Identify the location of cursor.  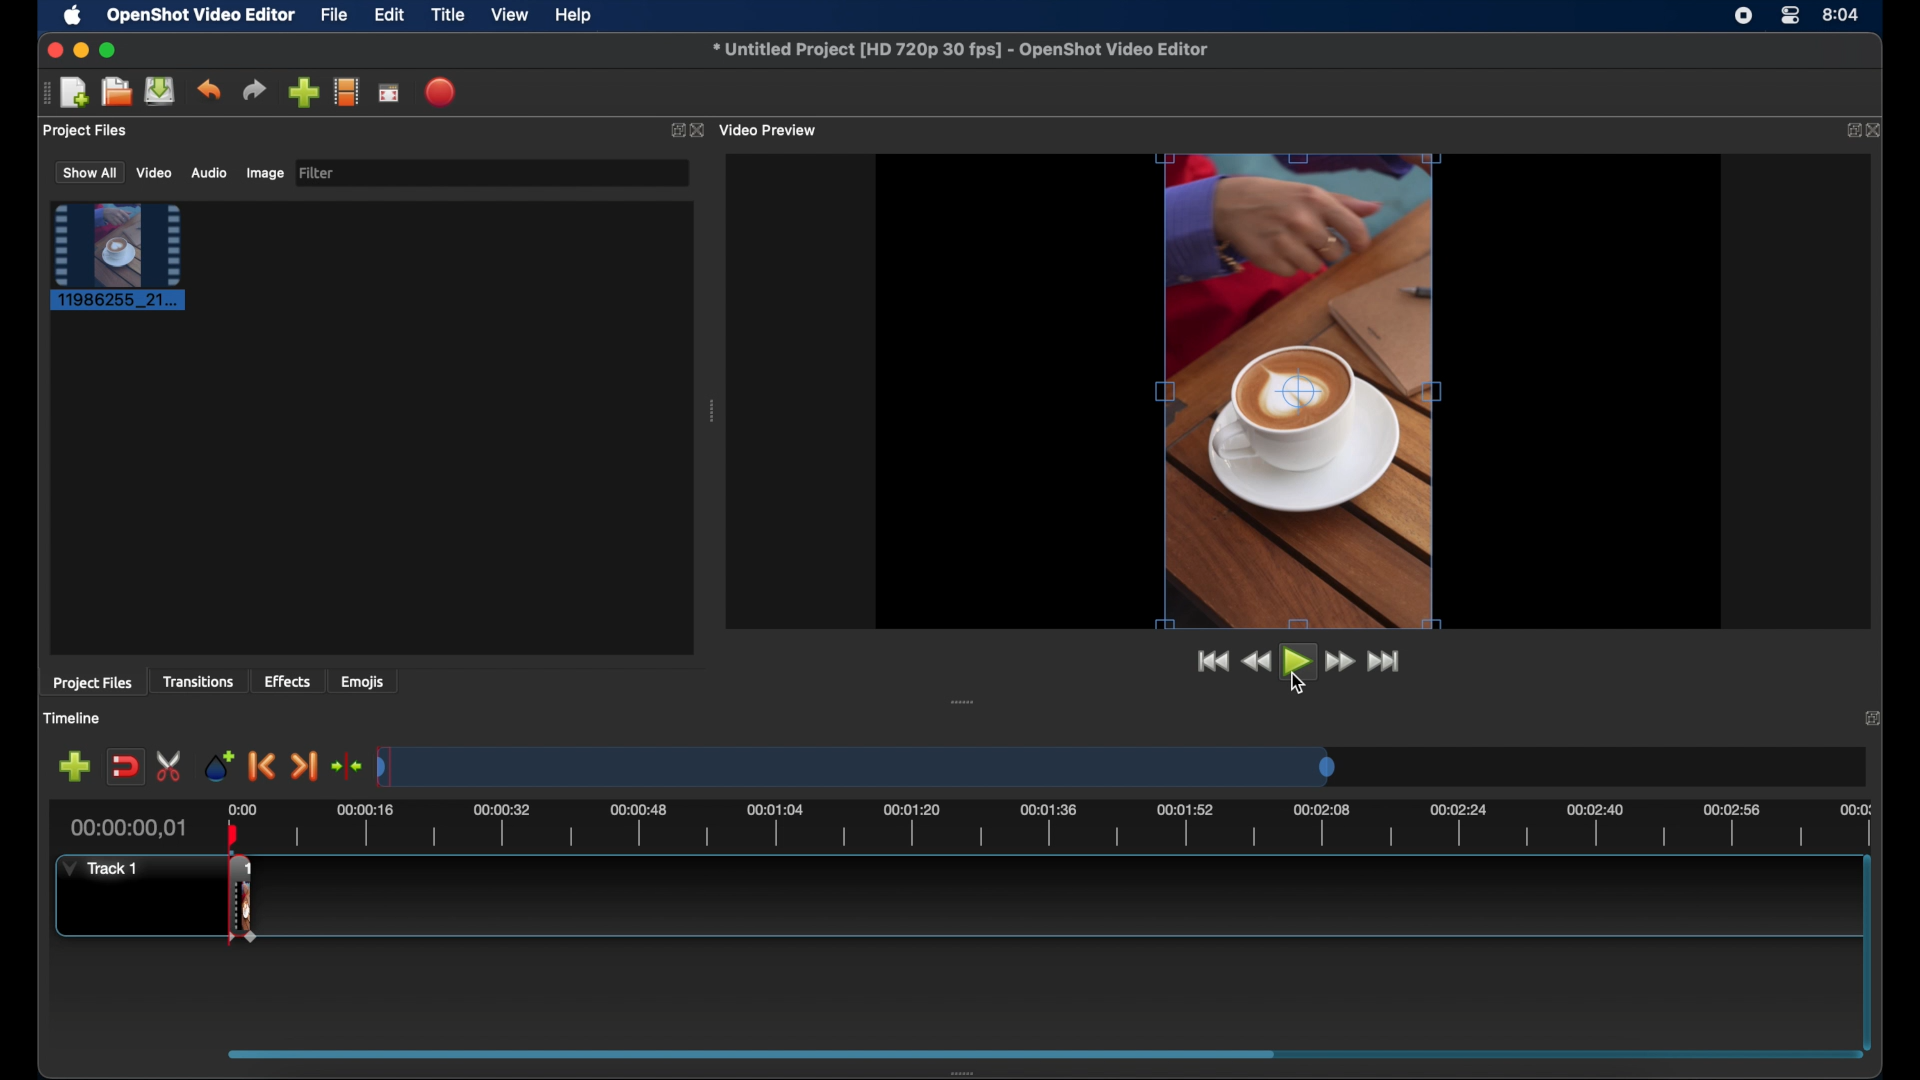
(1299, 685).